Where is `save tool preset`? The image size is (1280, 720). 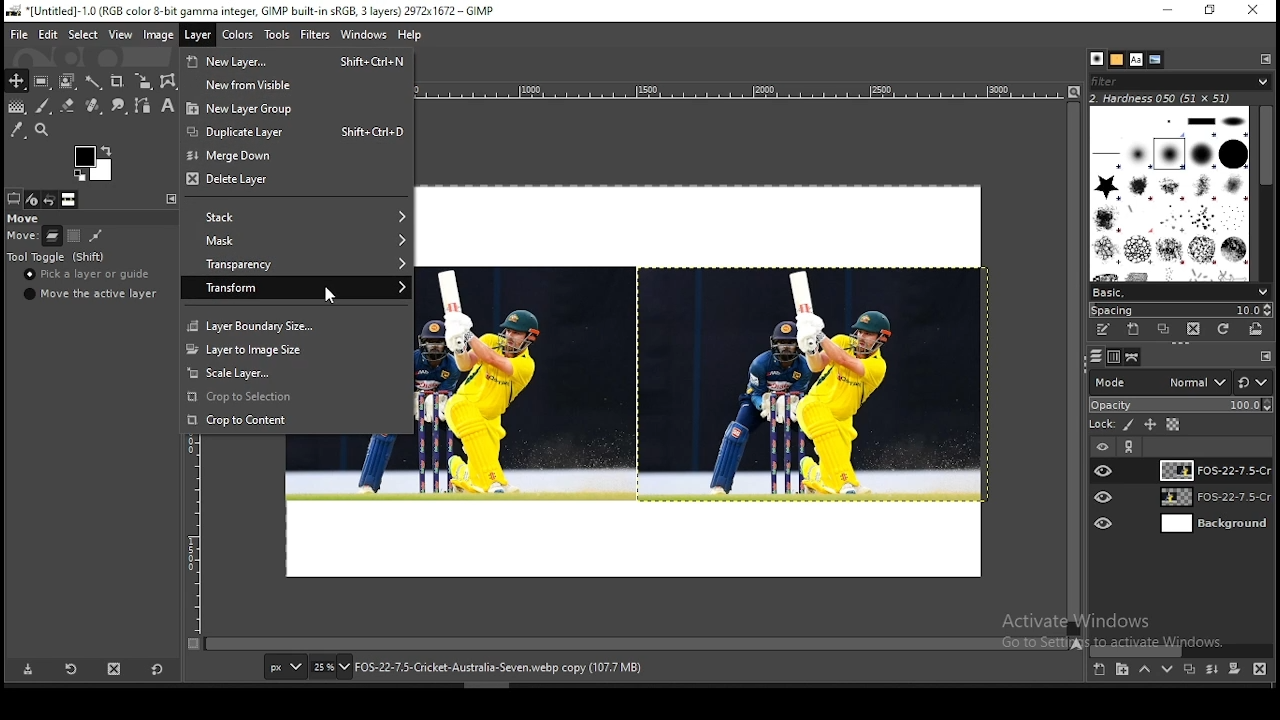 save tool preset is located at coordinates (29, 670).